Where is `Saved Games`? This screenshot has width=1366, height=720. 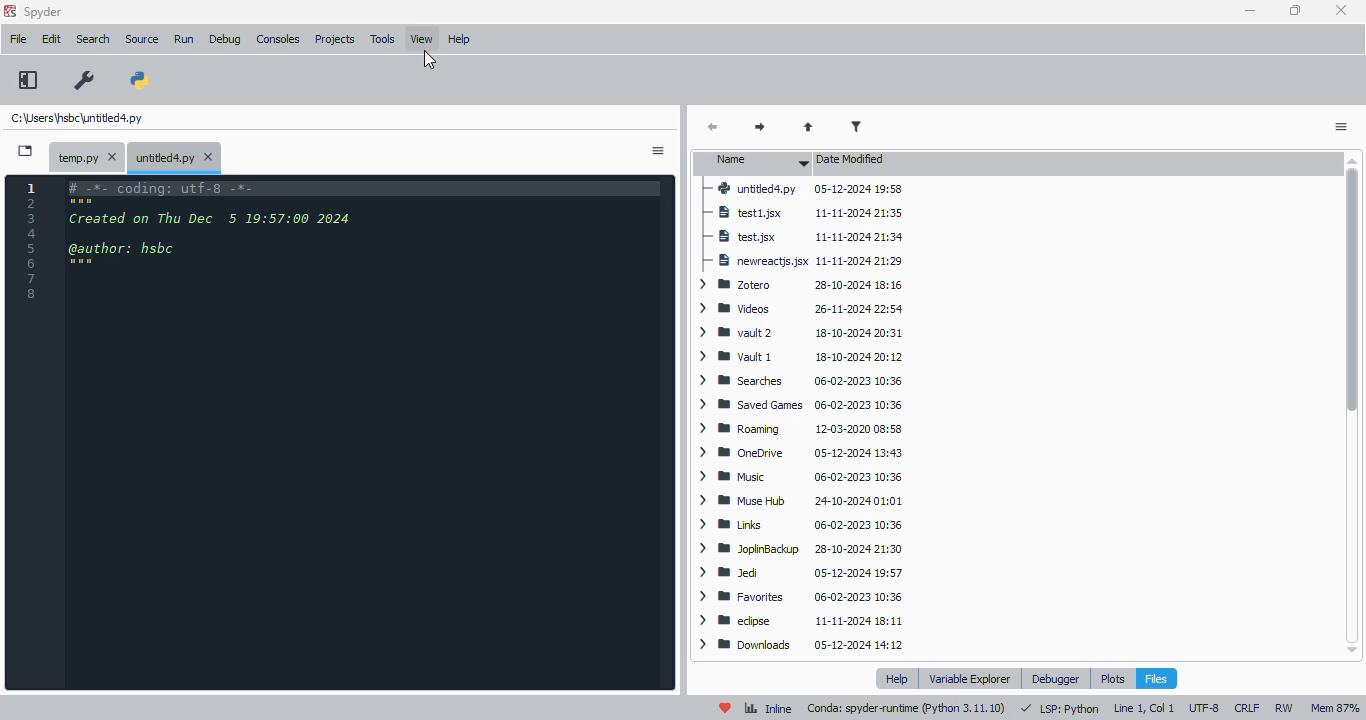 Saved Games is located at coordinates (802, 405).